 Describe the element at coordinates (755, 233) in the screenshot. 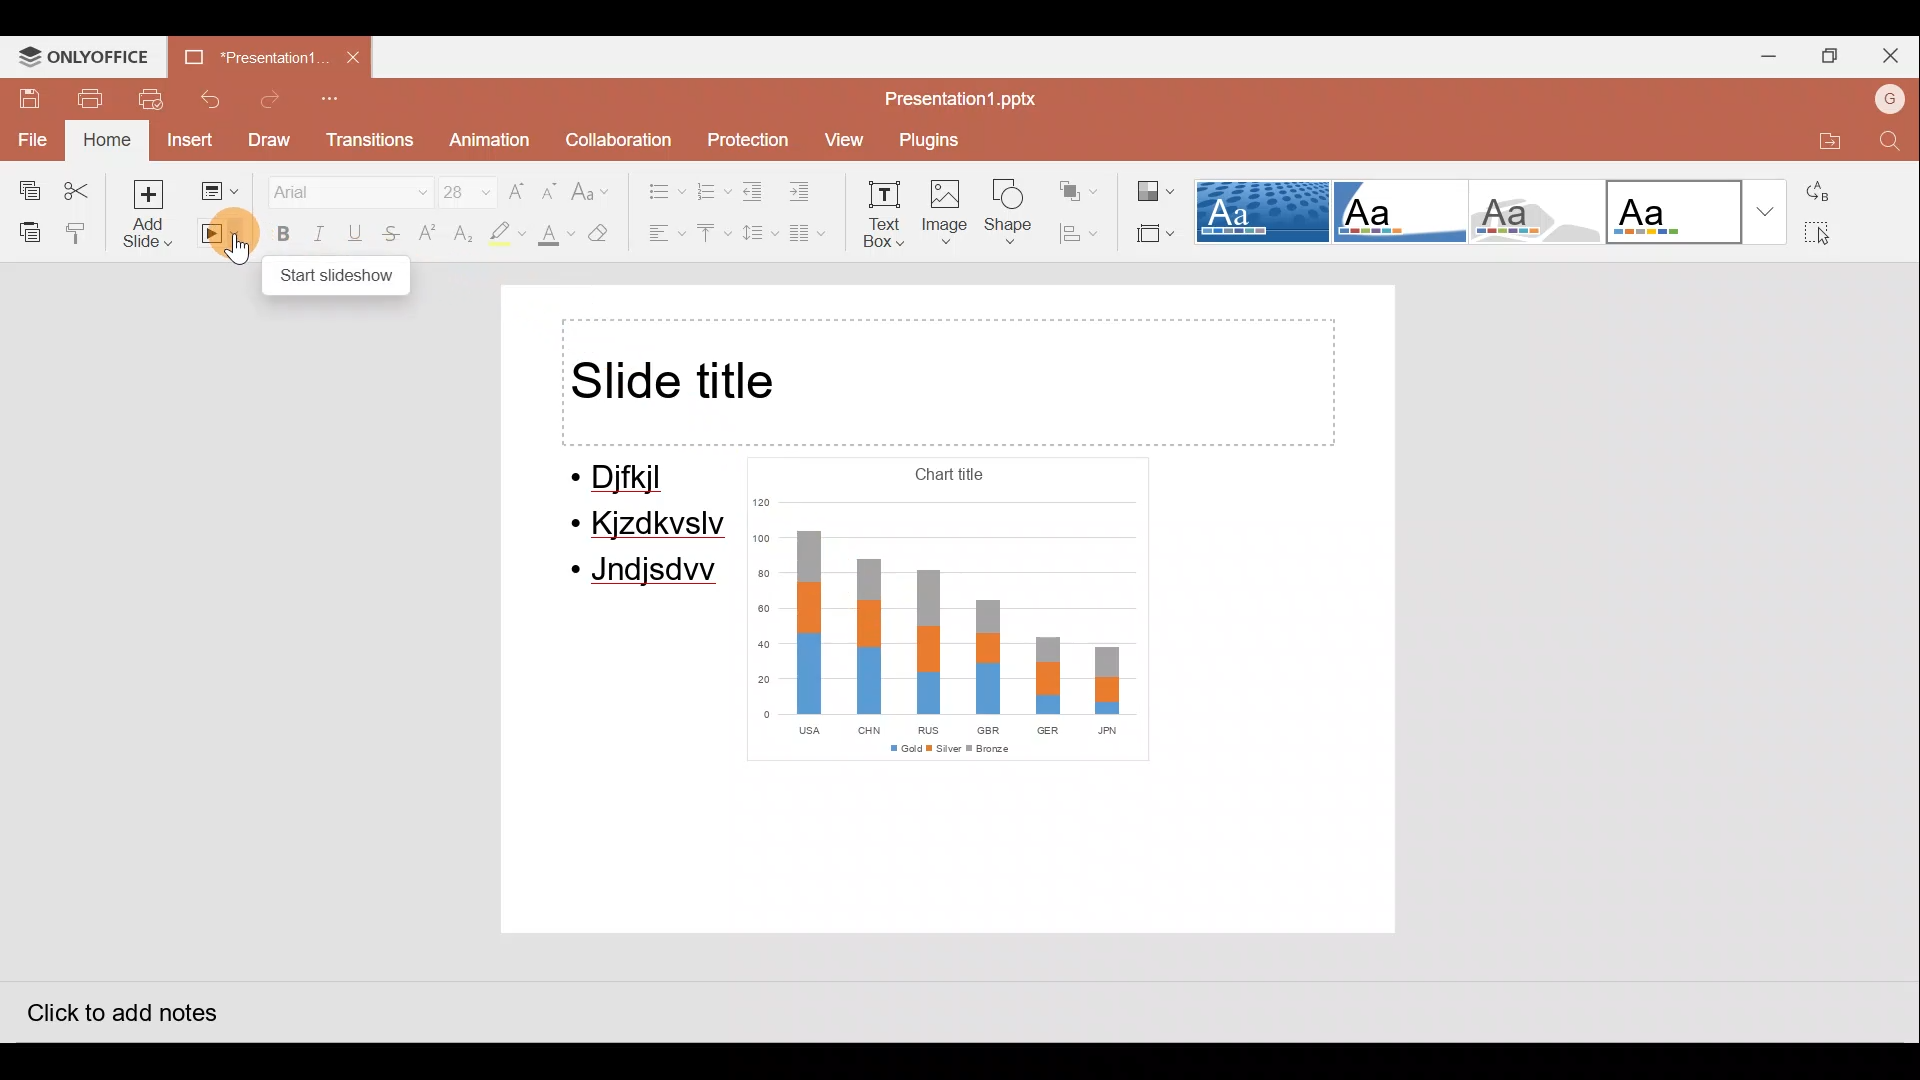

I see `Line spacing` at that location.